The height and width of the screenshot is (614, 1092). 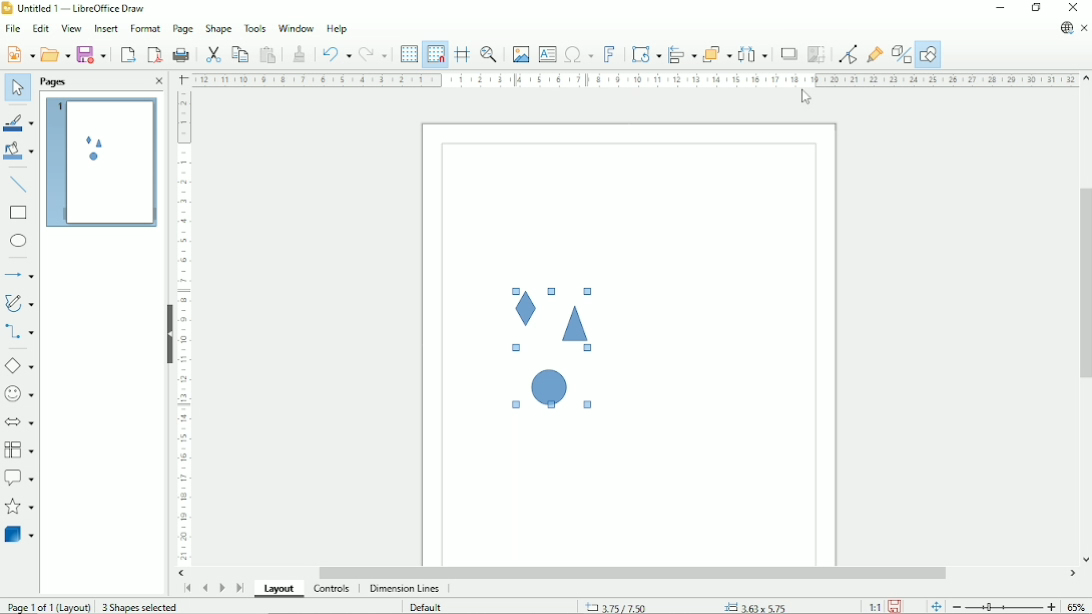 What do you see at coordinates (19, 365) in the screenshot?
I see `Basic shapes ` at bounding box center [19, 365].